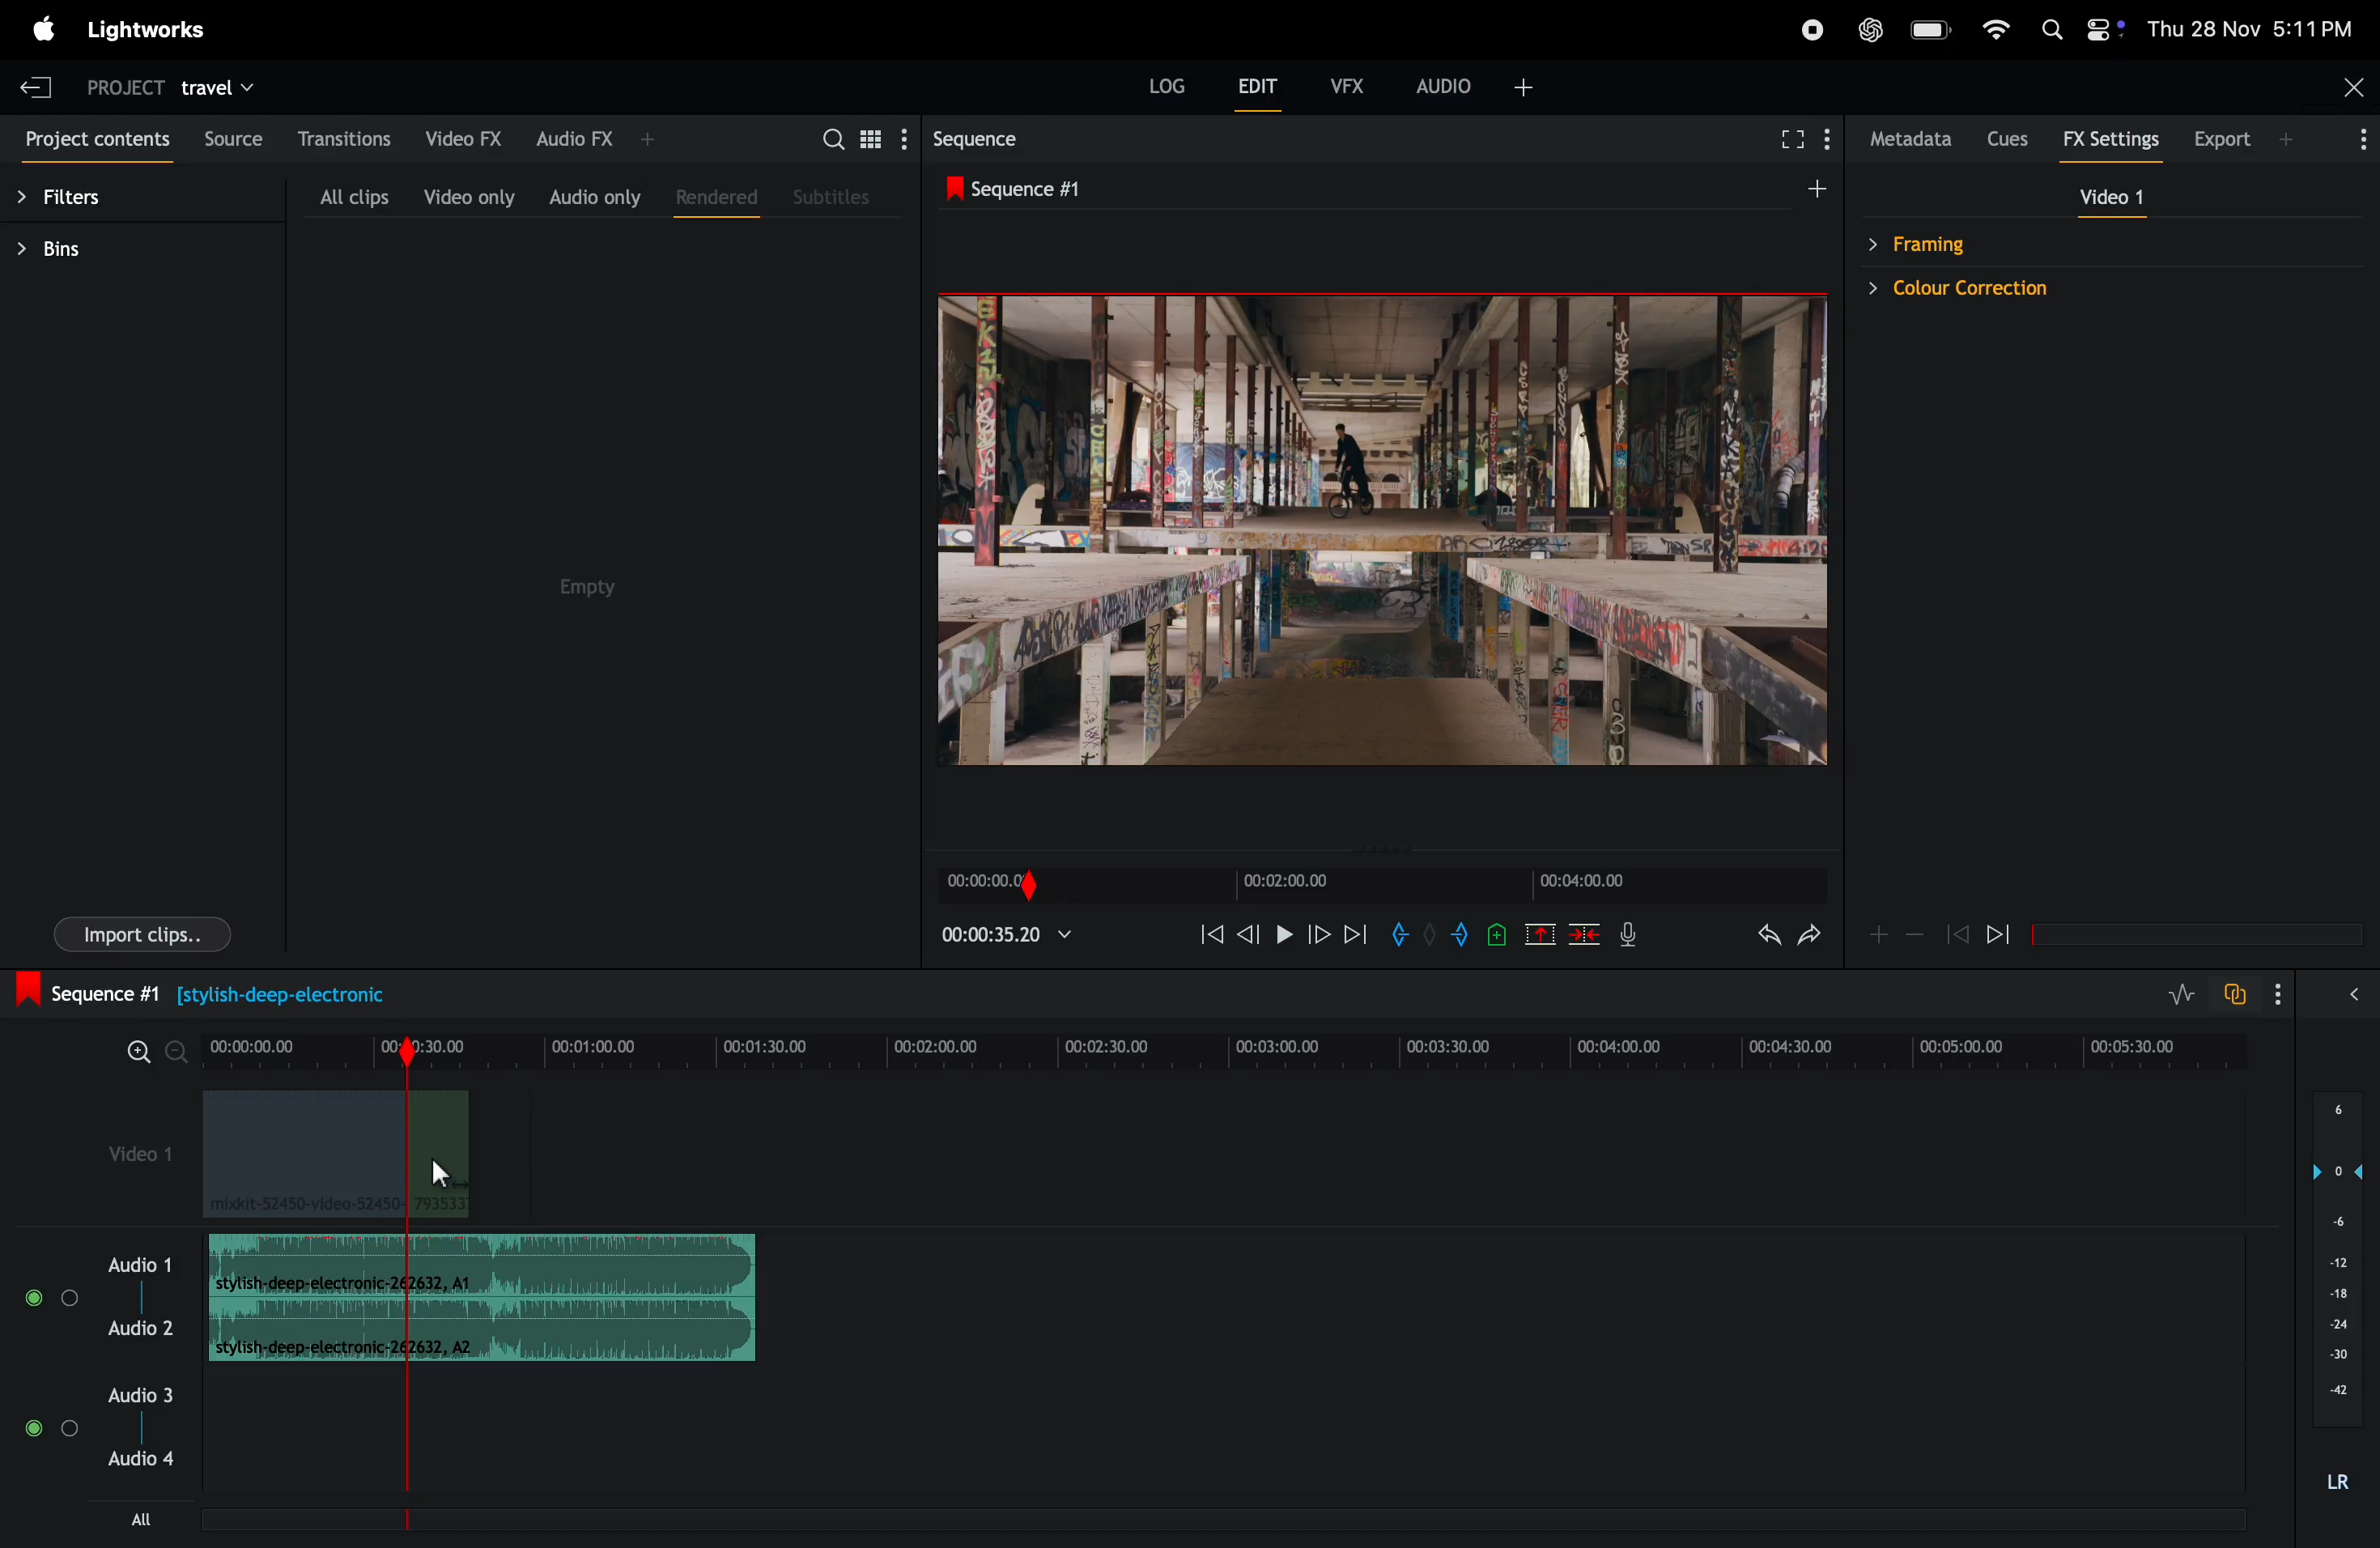 This screenshot has width=2380, height=1548. Describe the element at coordinates (596, 197) in the screenshot. I see `audio only` at that location.